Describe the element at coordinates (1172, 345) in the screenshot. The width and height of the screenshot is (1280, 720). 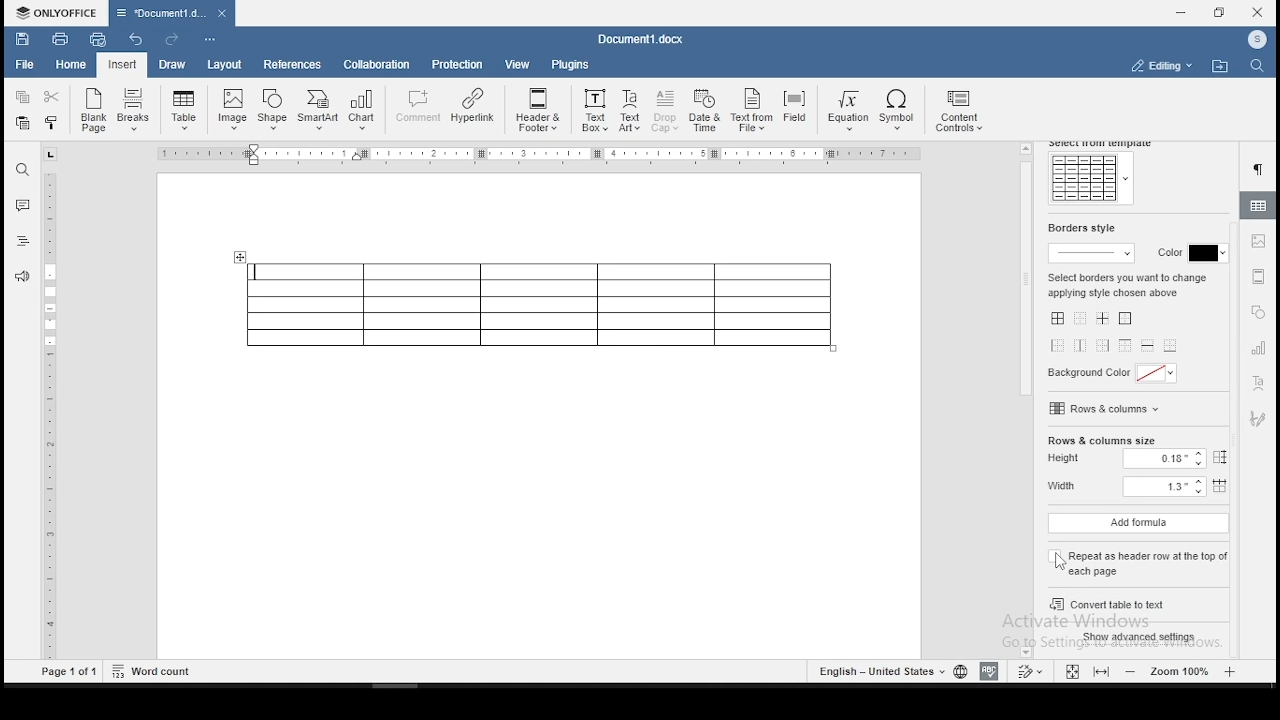
I see `only bottom border` at that location.